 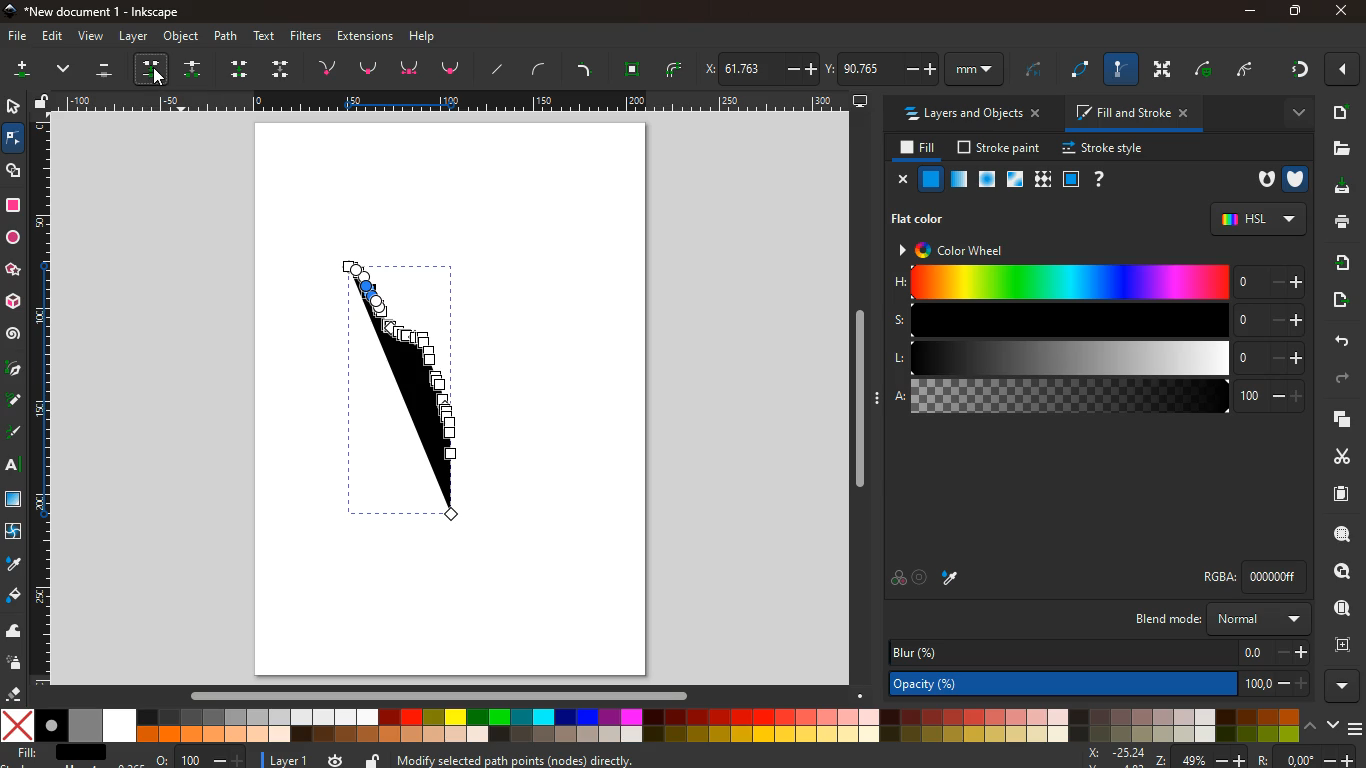 I want to click on description, so click(x=680, y=758).